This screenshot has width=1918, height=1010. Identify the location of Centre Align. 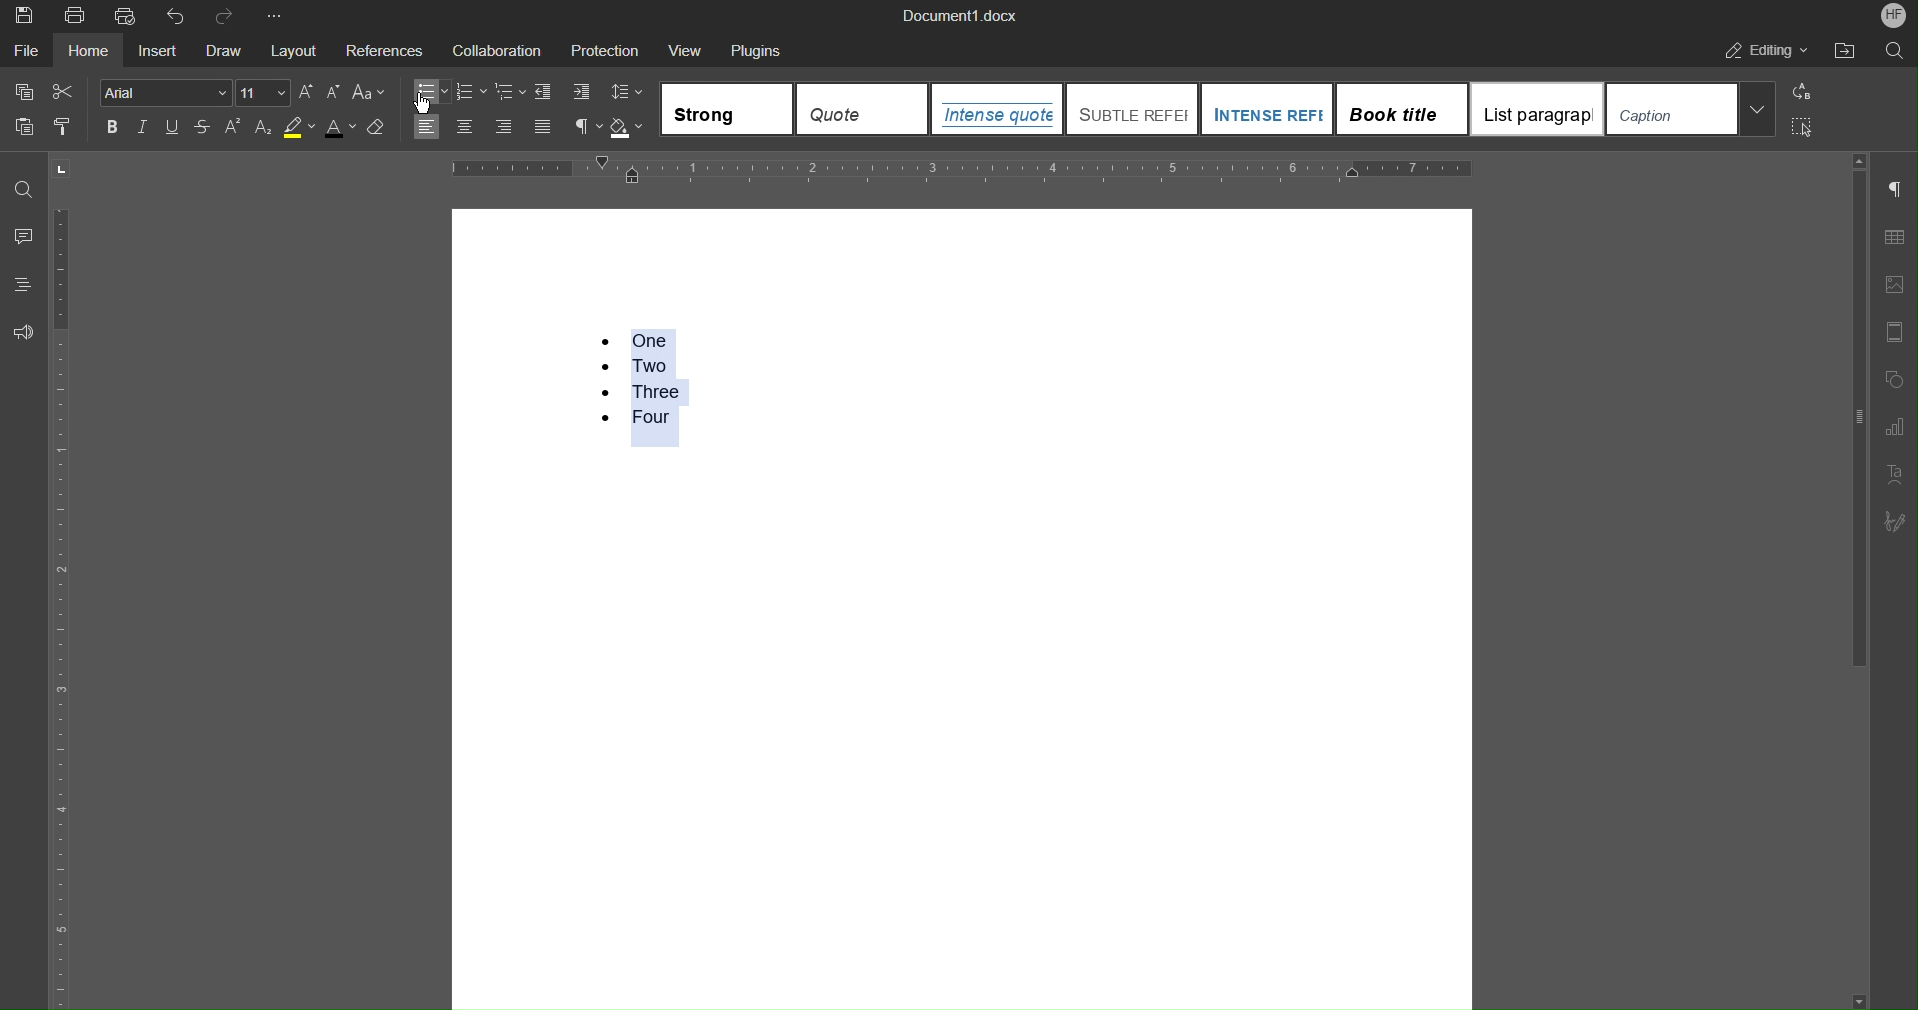
(466, 127).